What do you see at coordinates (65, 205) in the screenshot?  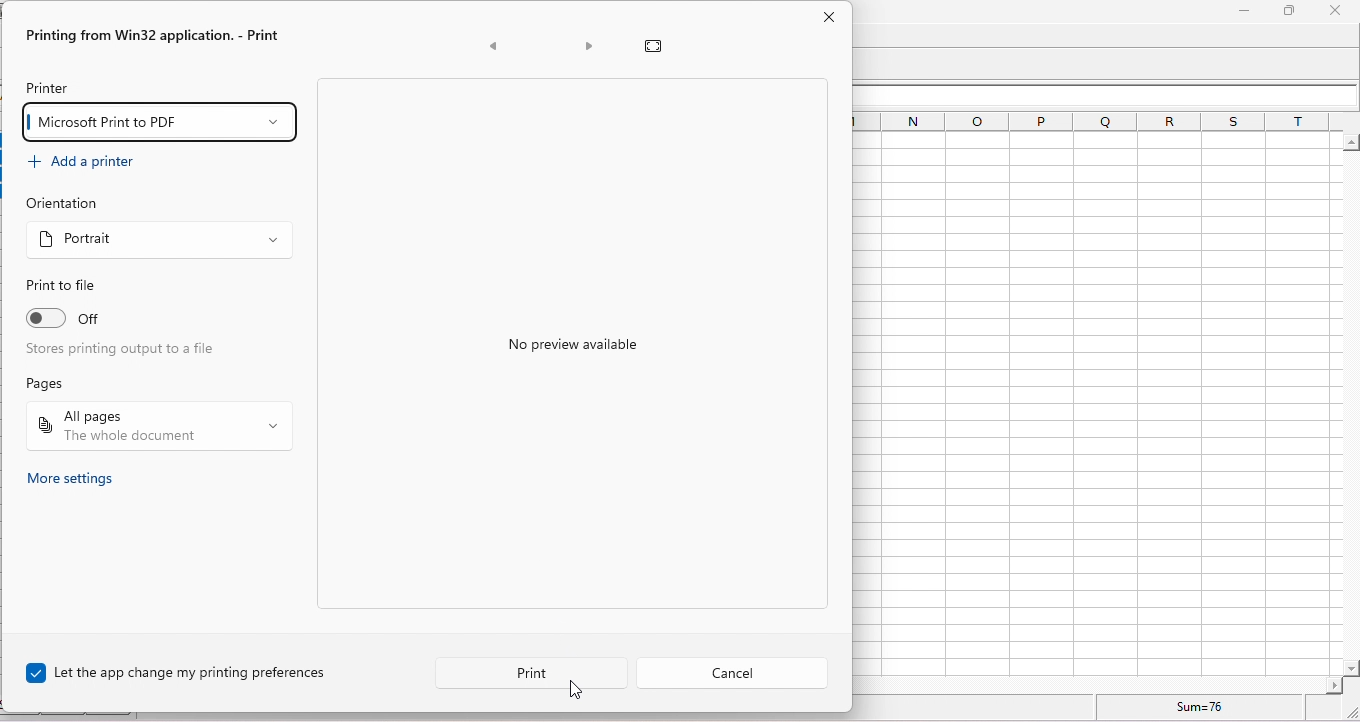 I see `orientation` at bounding box center [65, 205].